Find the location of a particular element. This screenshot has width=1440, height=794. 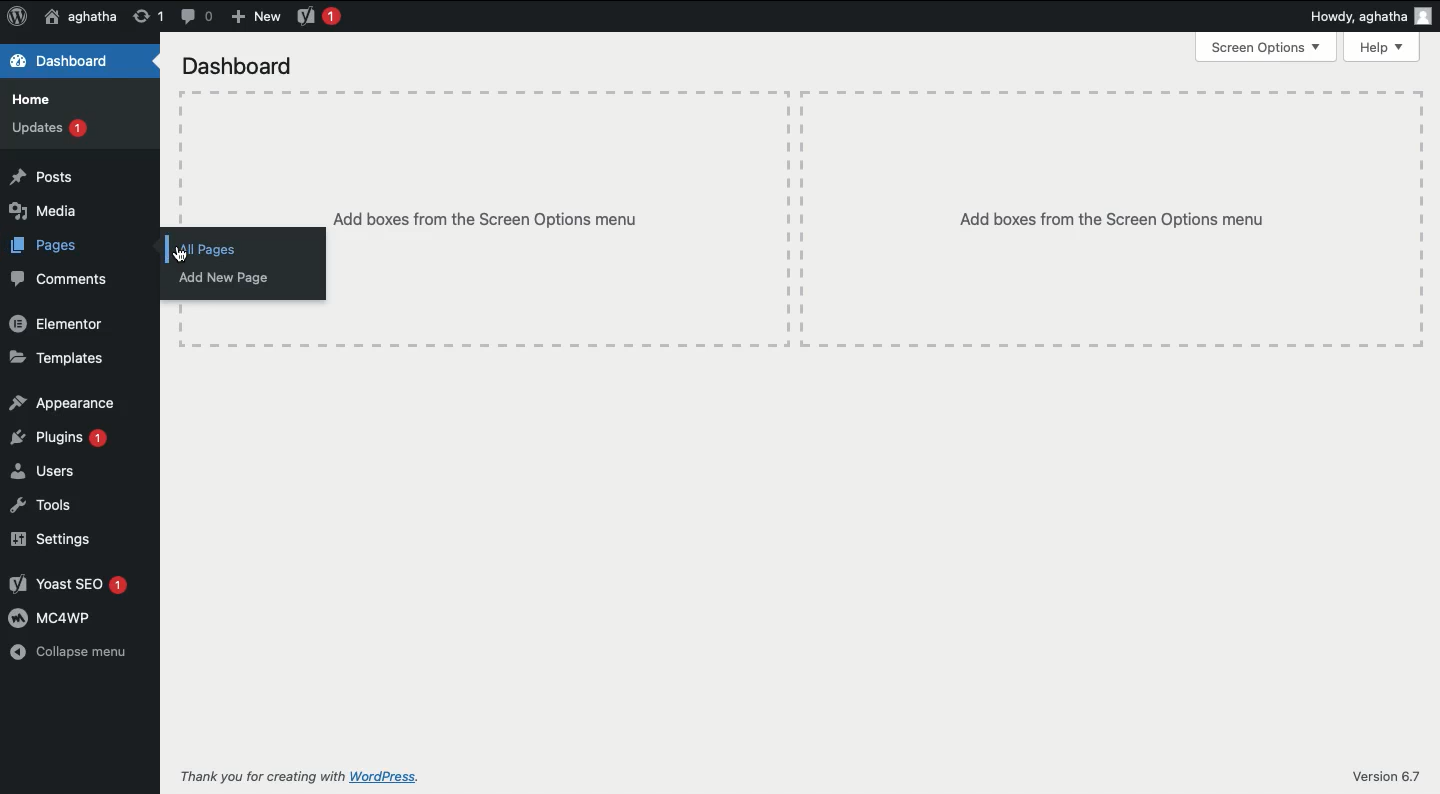

Add new page is located at coordinates (224, 278).